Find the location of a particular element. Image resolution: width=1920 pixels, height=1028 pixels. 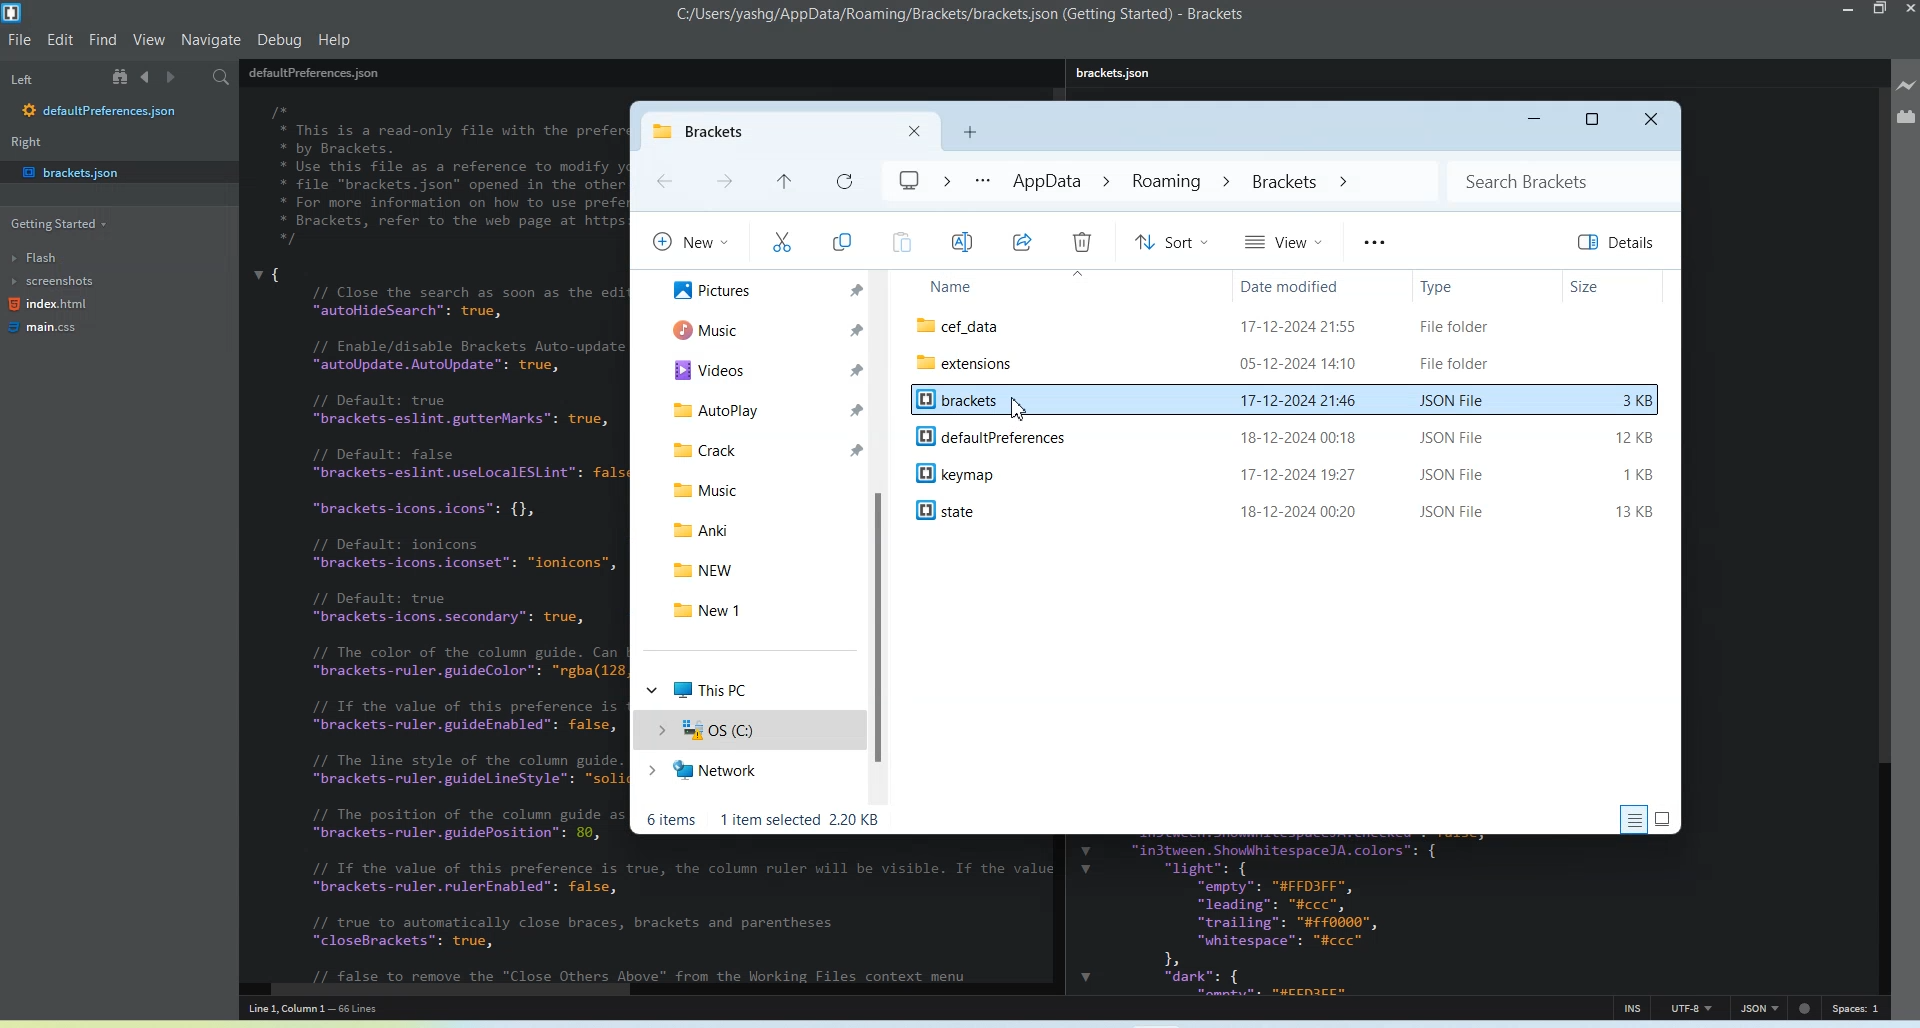

6 items - 1 item selected 2.20kb is located at coordinates (765, 820).